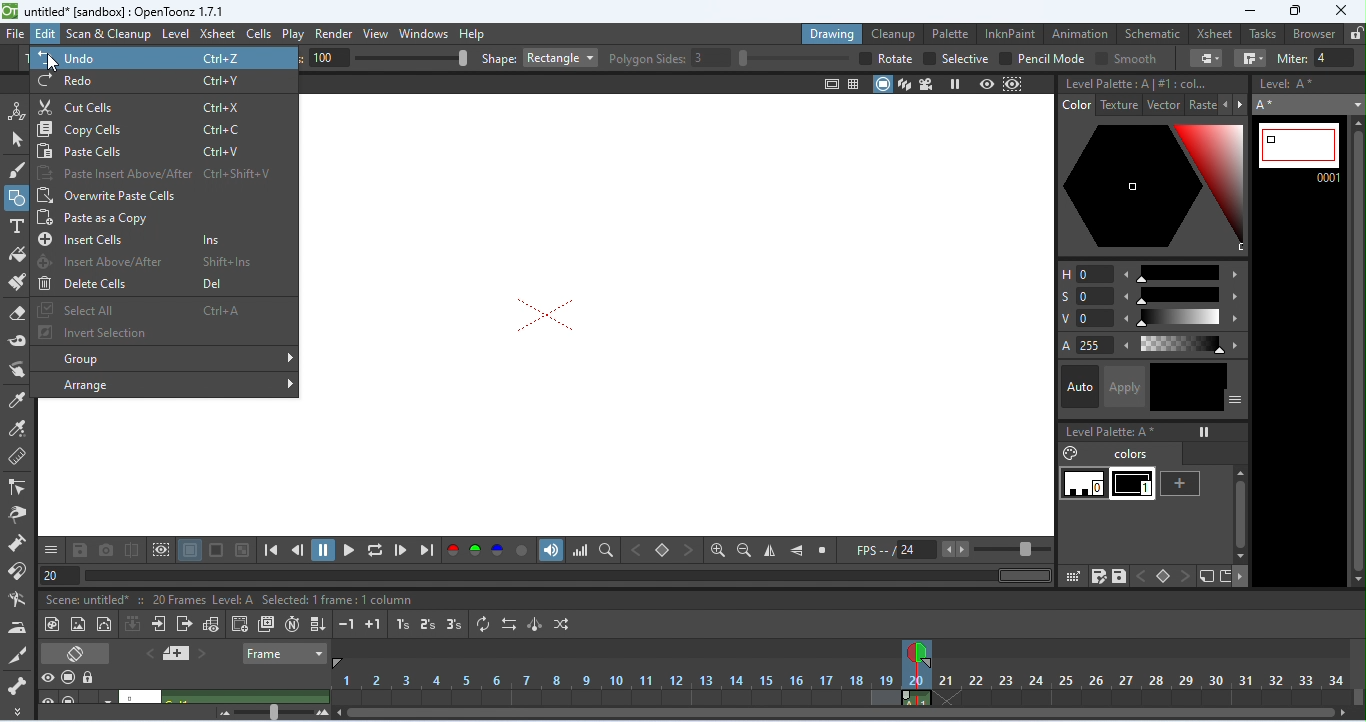  I want to click on duplicate drawing, so click(268, 626).